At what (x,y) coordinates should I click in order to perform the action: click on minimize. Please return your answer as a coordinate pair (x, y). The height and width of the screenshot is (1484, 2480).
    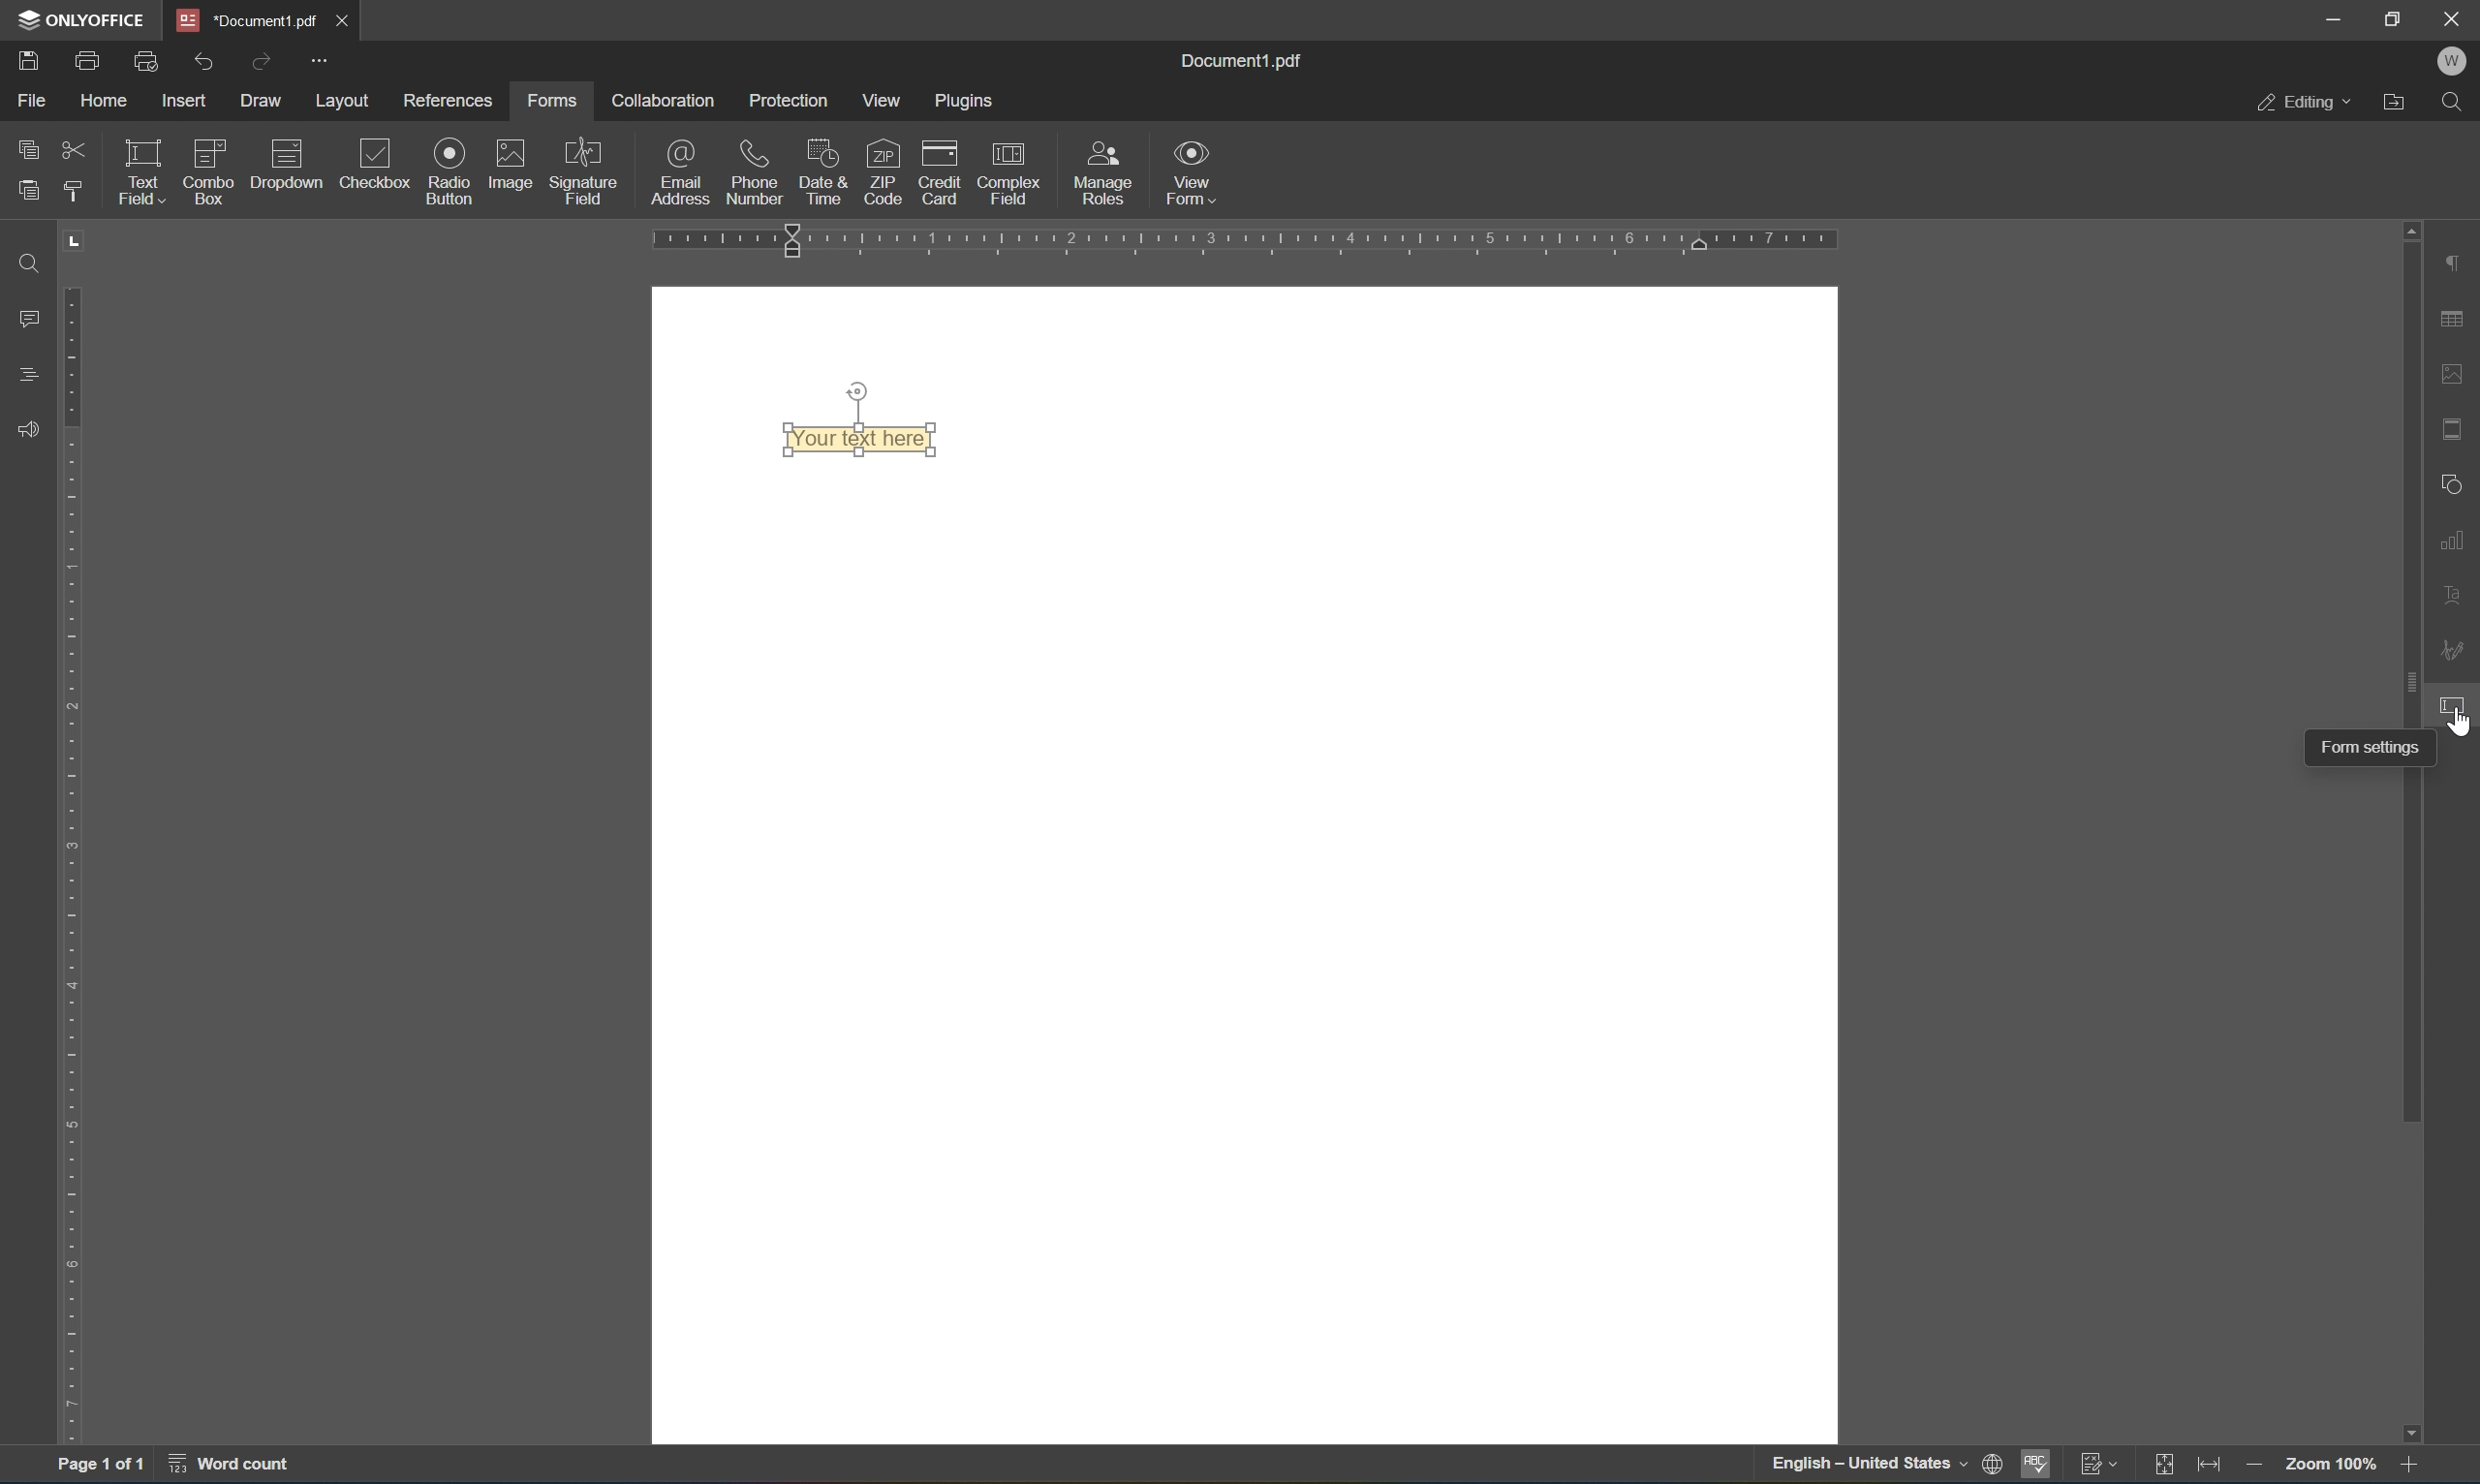
    Looking at the image, I should click on (2322, 17).